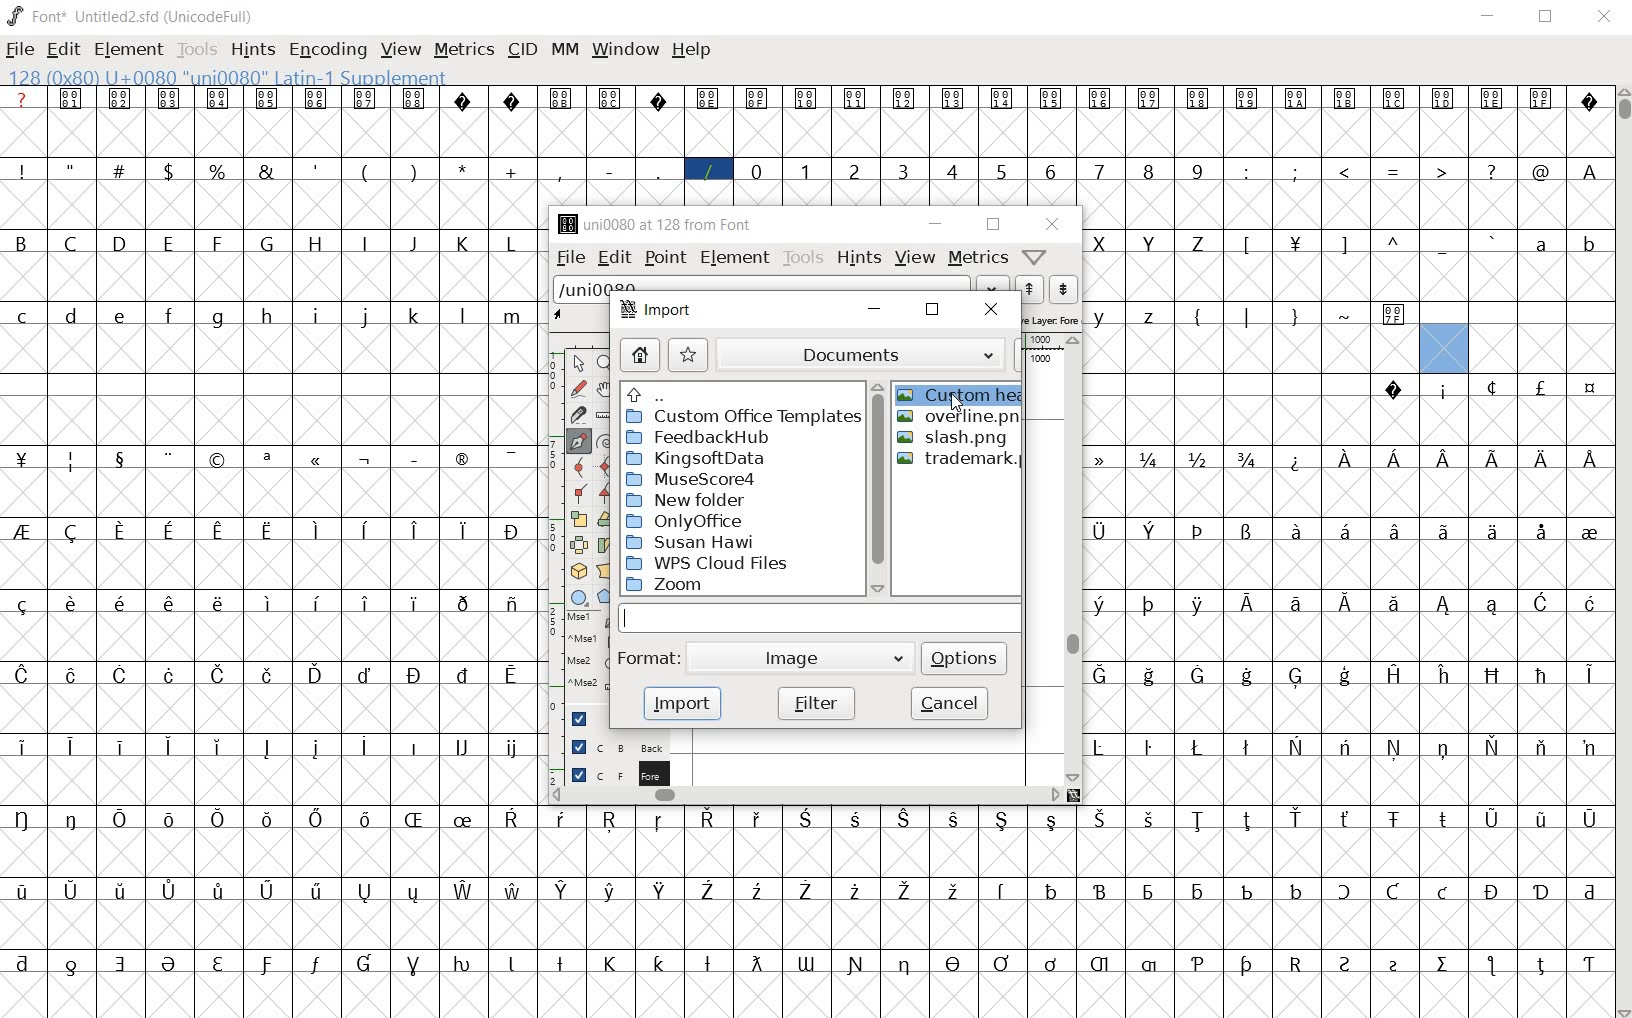 This screenshot has width=1632, height=1018. I want to click on glyph, so click(415, 530).